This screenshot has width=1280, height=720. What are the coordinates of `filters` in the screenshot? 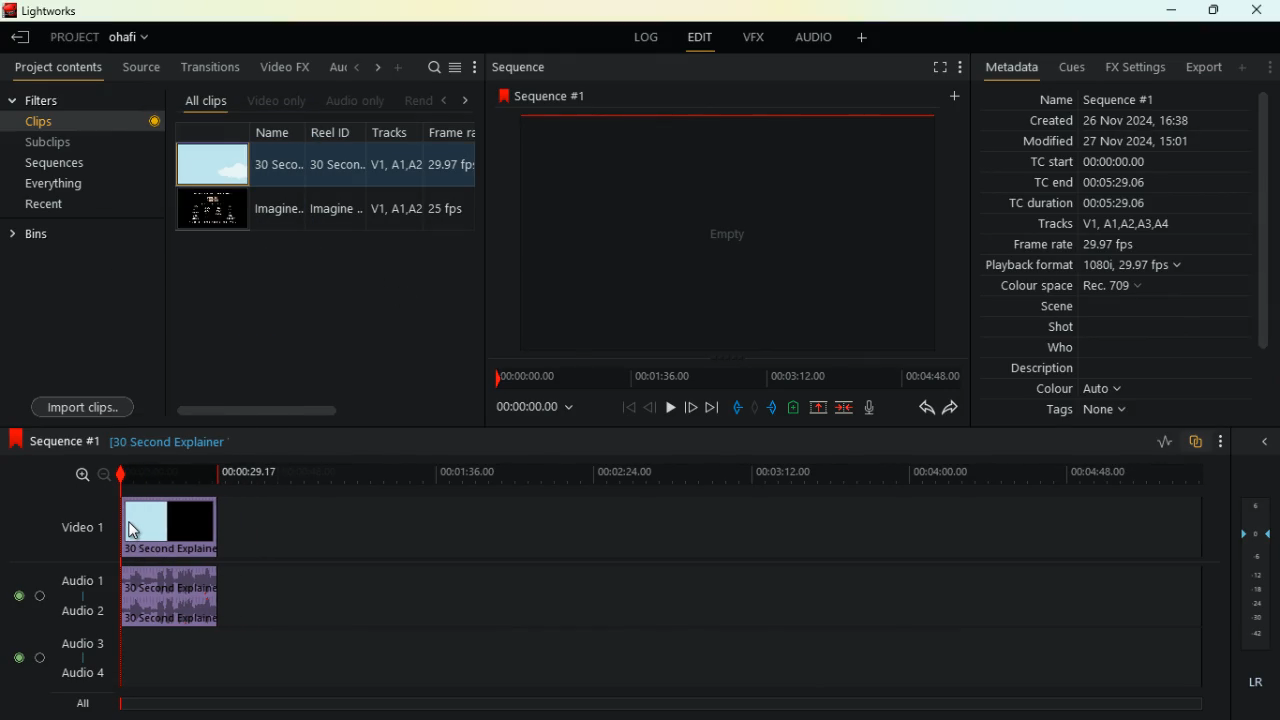 It's located at (55, 100).